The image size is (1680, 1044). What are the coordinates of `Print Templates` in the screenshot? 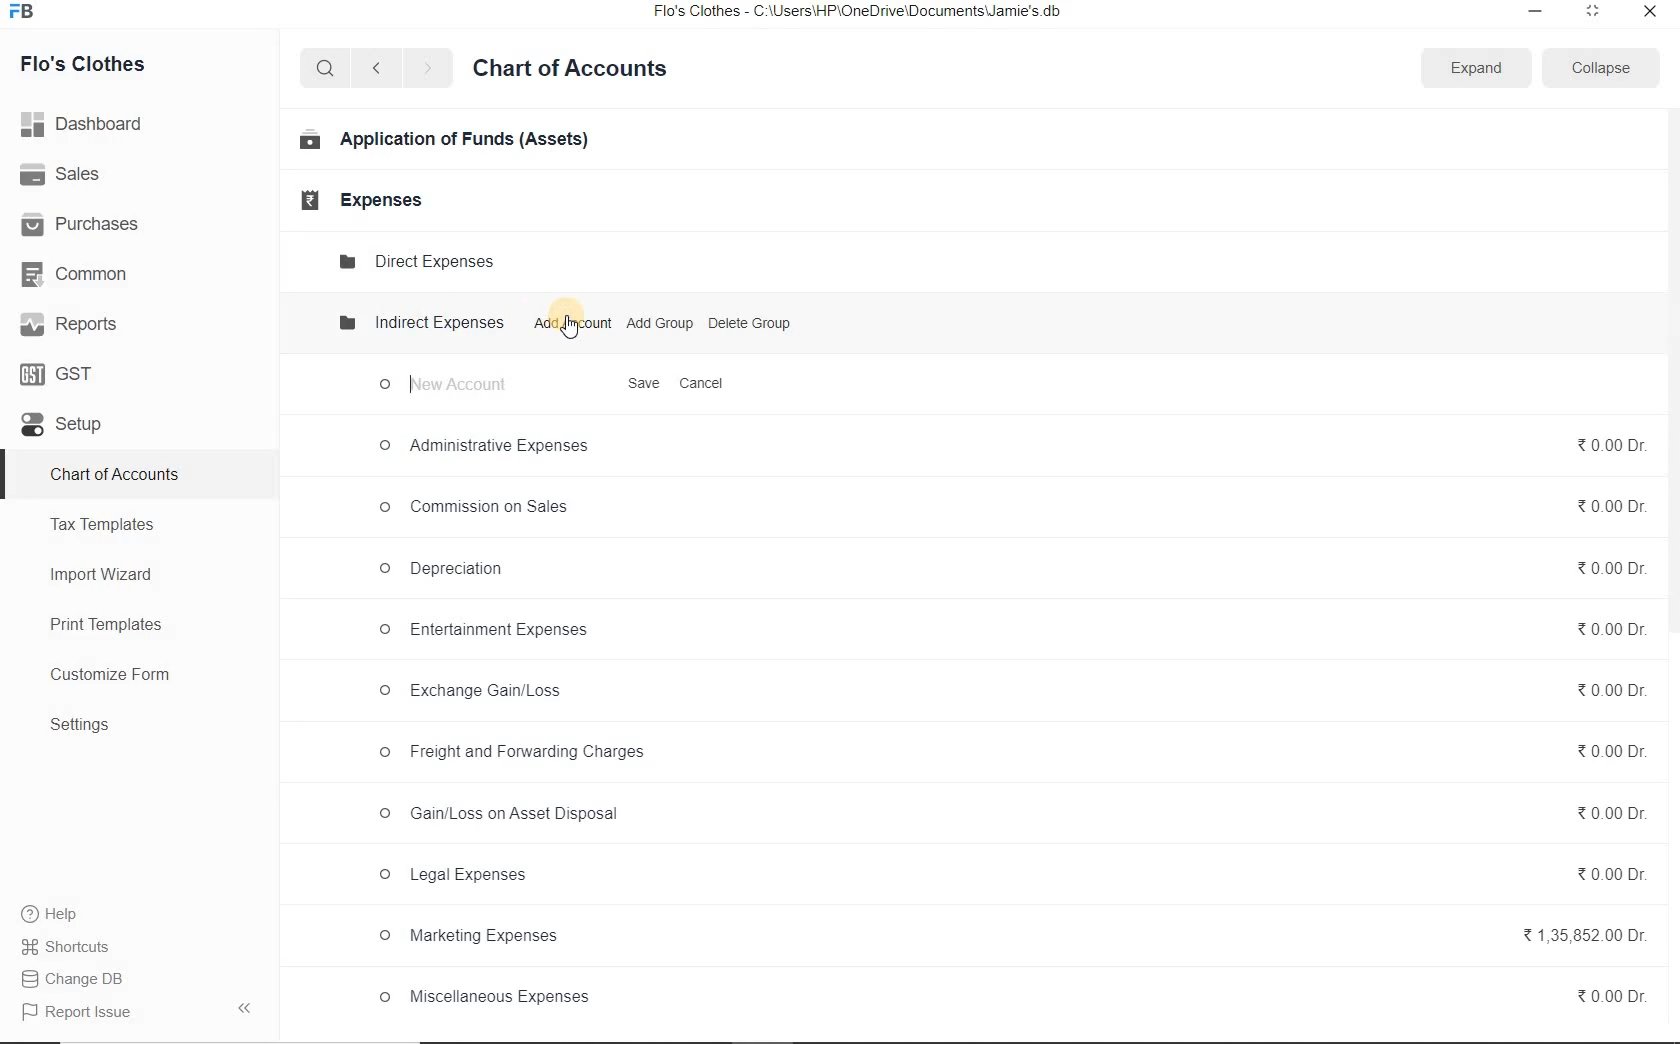 It's located at (106, 626).